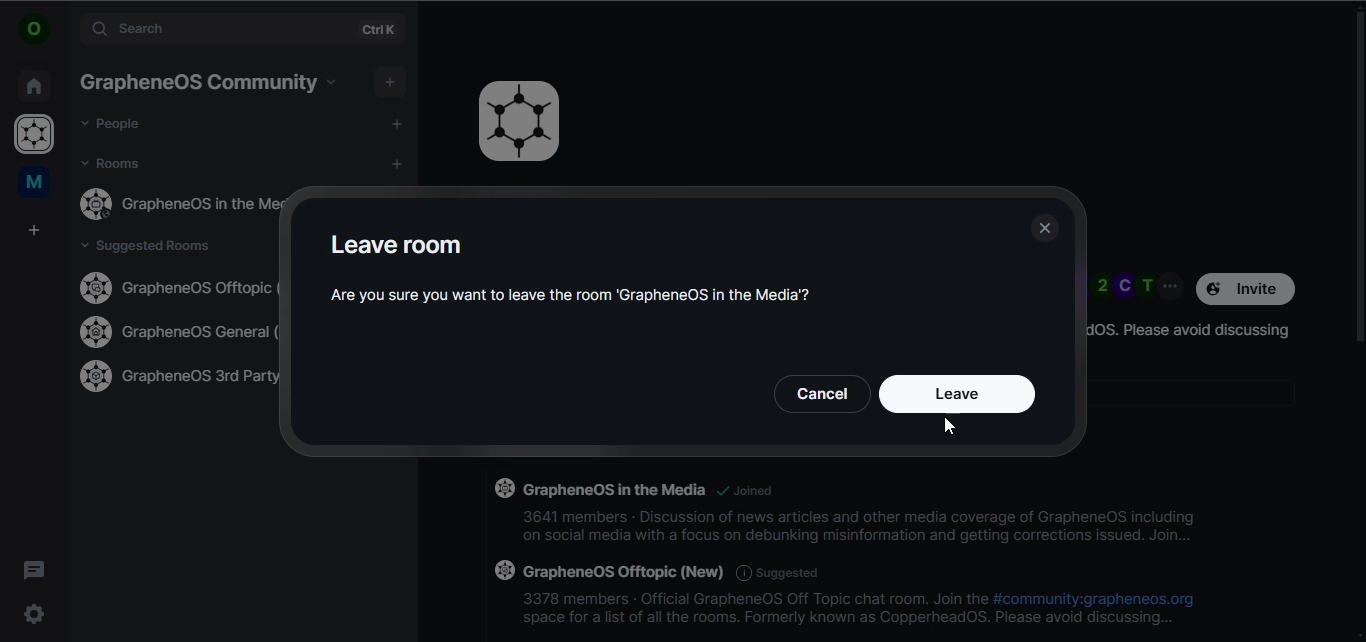 The image size is (1366, 642). What do you see at coordinates (397, 123) in the screenshot?
I see `add ` at bounding box center [397, 123].